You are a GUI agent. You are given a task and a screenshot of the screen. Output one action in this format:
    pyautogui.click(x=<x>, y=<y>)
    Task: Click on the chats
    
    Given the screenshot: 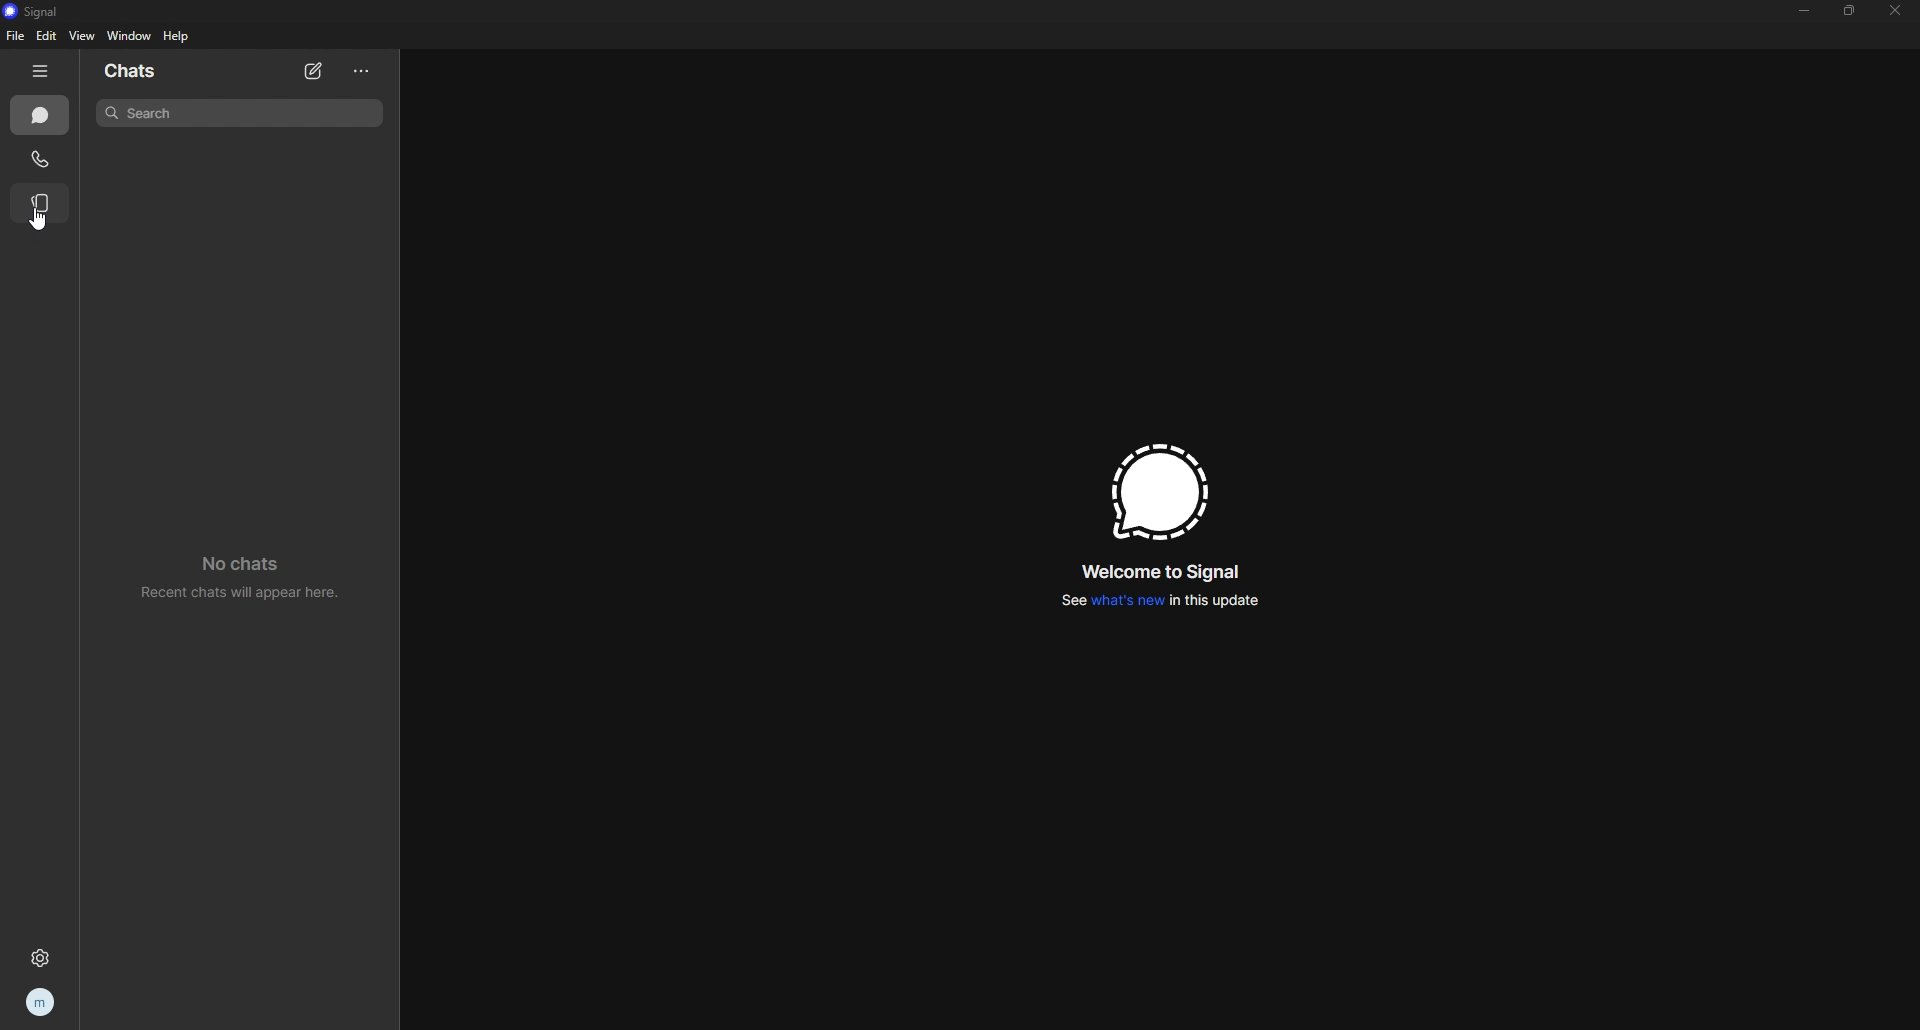 What is the action you would take?
    pyautogui.click(x=149, y=71)
    